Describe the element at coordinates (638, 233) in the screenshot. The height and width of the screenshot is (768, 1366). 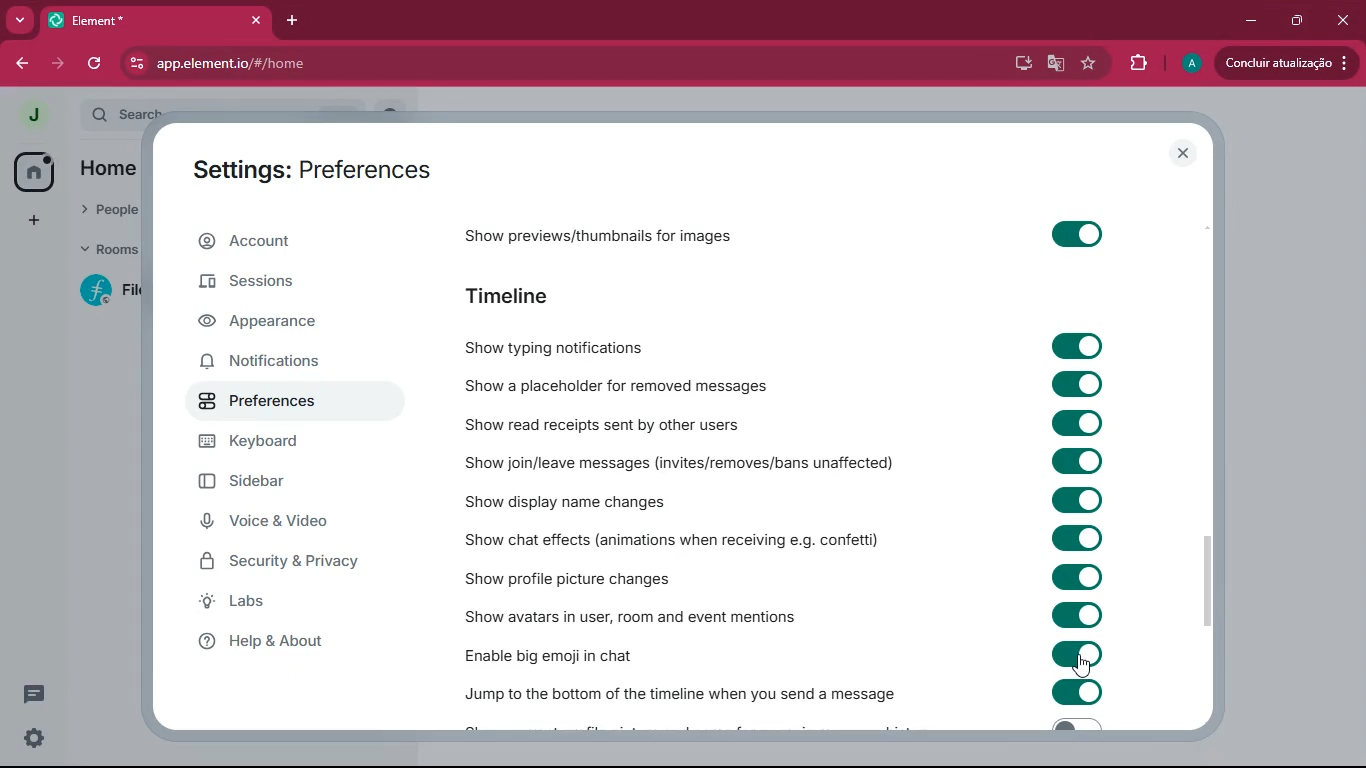
I see `previewsshow previews/thumbnails for images` at that location.